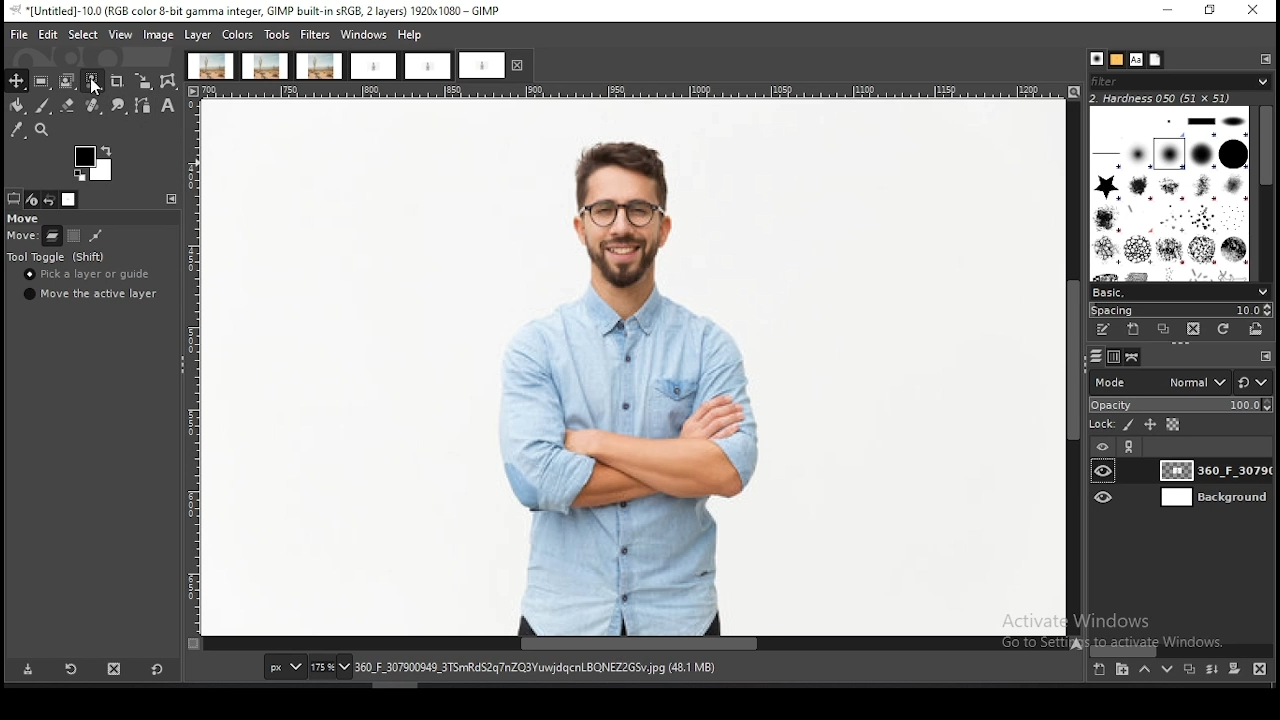  I want to click on device status, so click(32, 200).